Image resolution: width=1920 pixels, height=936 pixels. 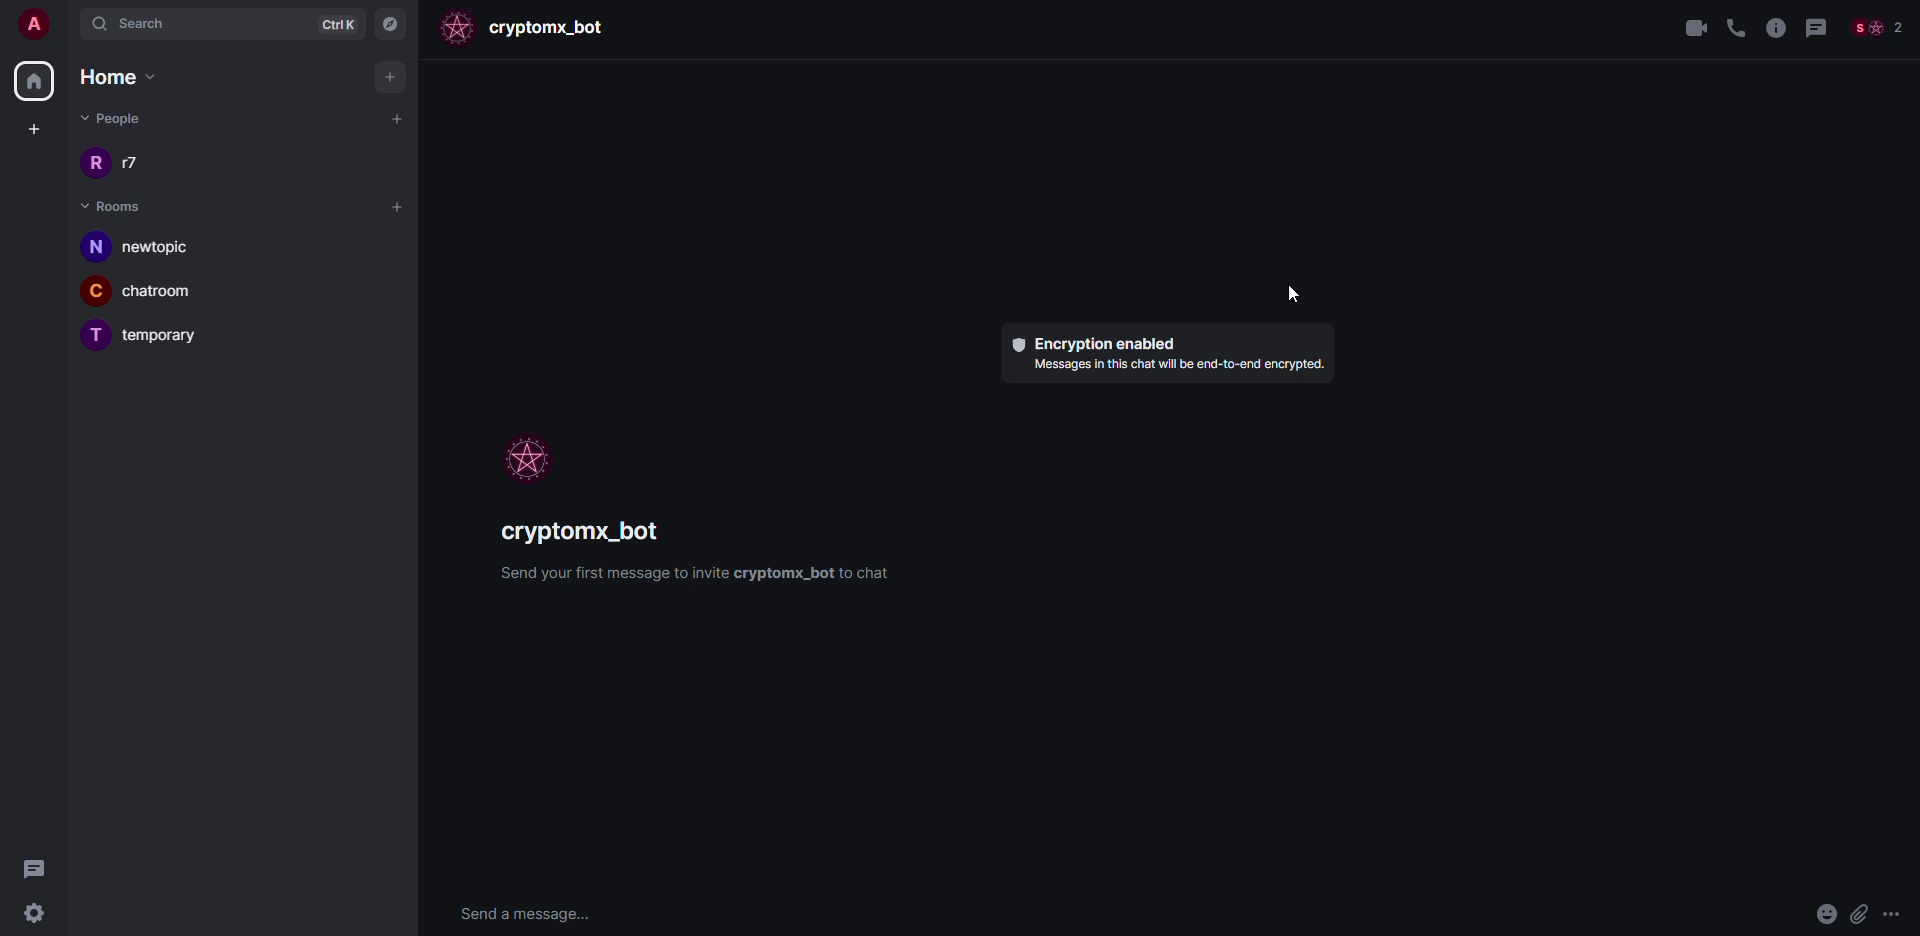 What do you see at coordinates (1693, 27) in the screenshot?
I see `video call` at bounding box center [1693, 27].